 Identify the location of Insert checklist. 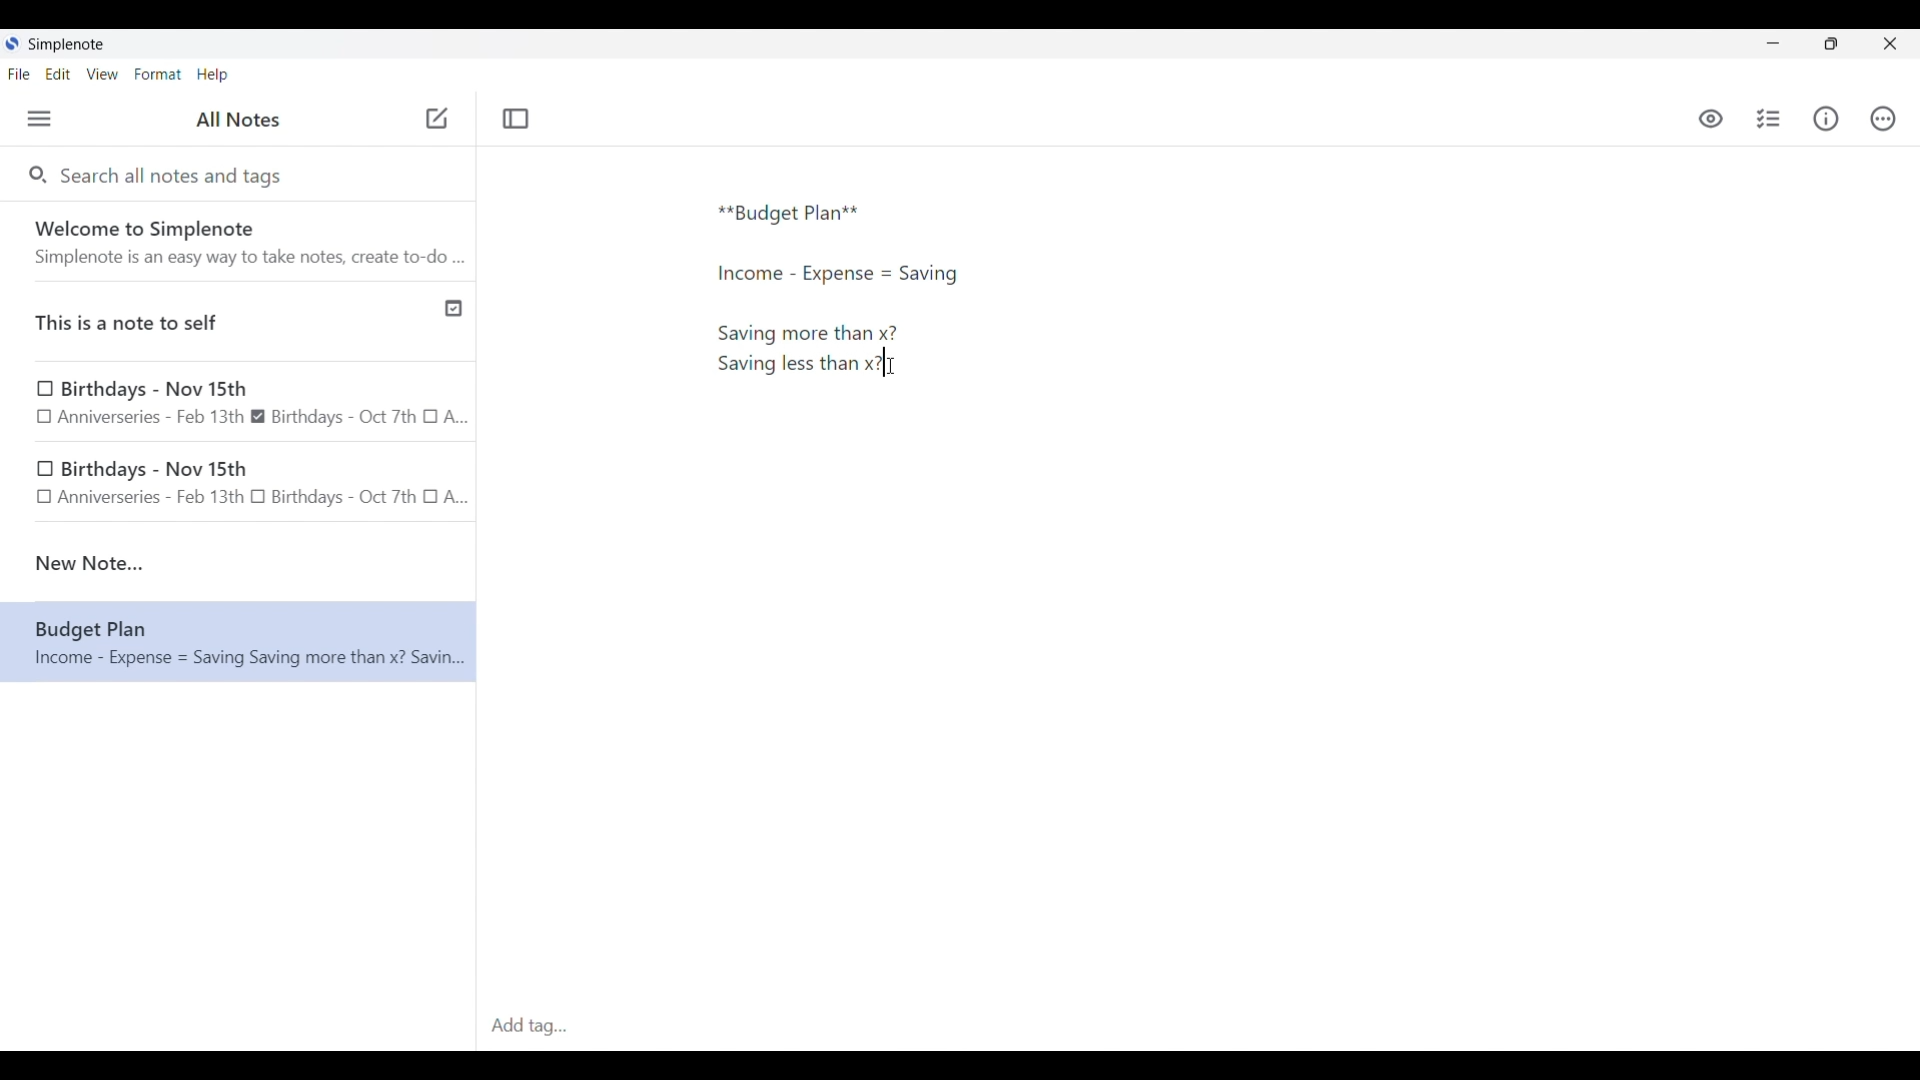
(1770, 119).